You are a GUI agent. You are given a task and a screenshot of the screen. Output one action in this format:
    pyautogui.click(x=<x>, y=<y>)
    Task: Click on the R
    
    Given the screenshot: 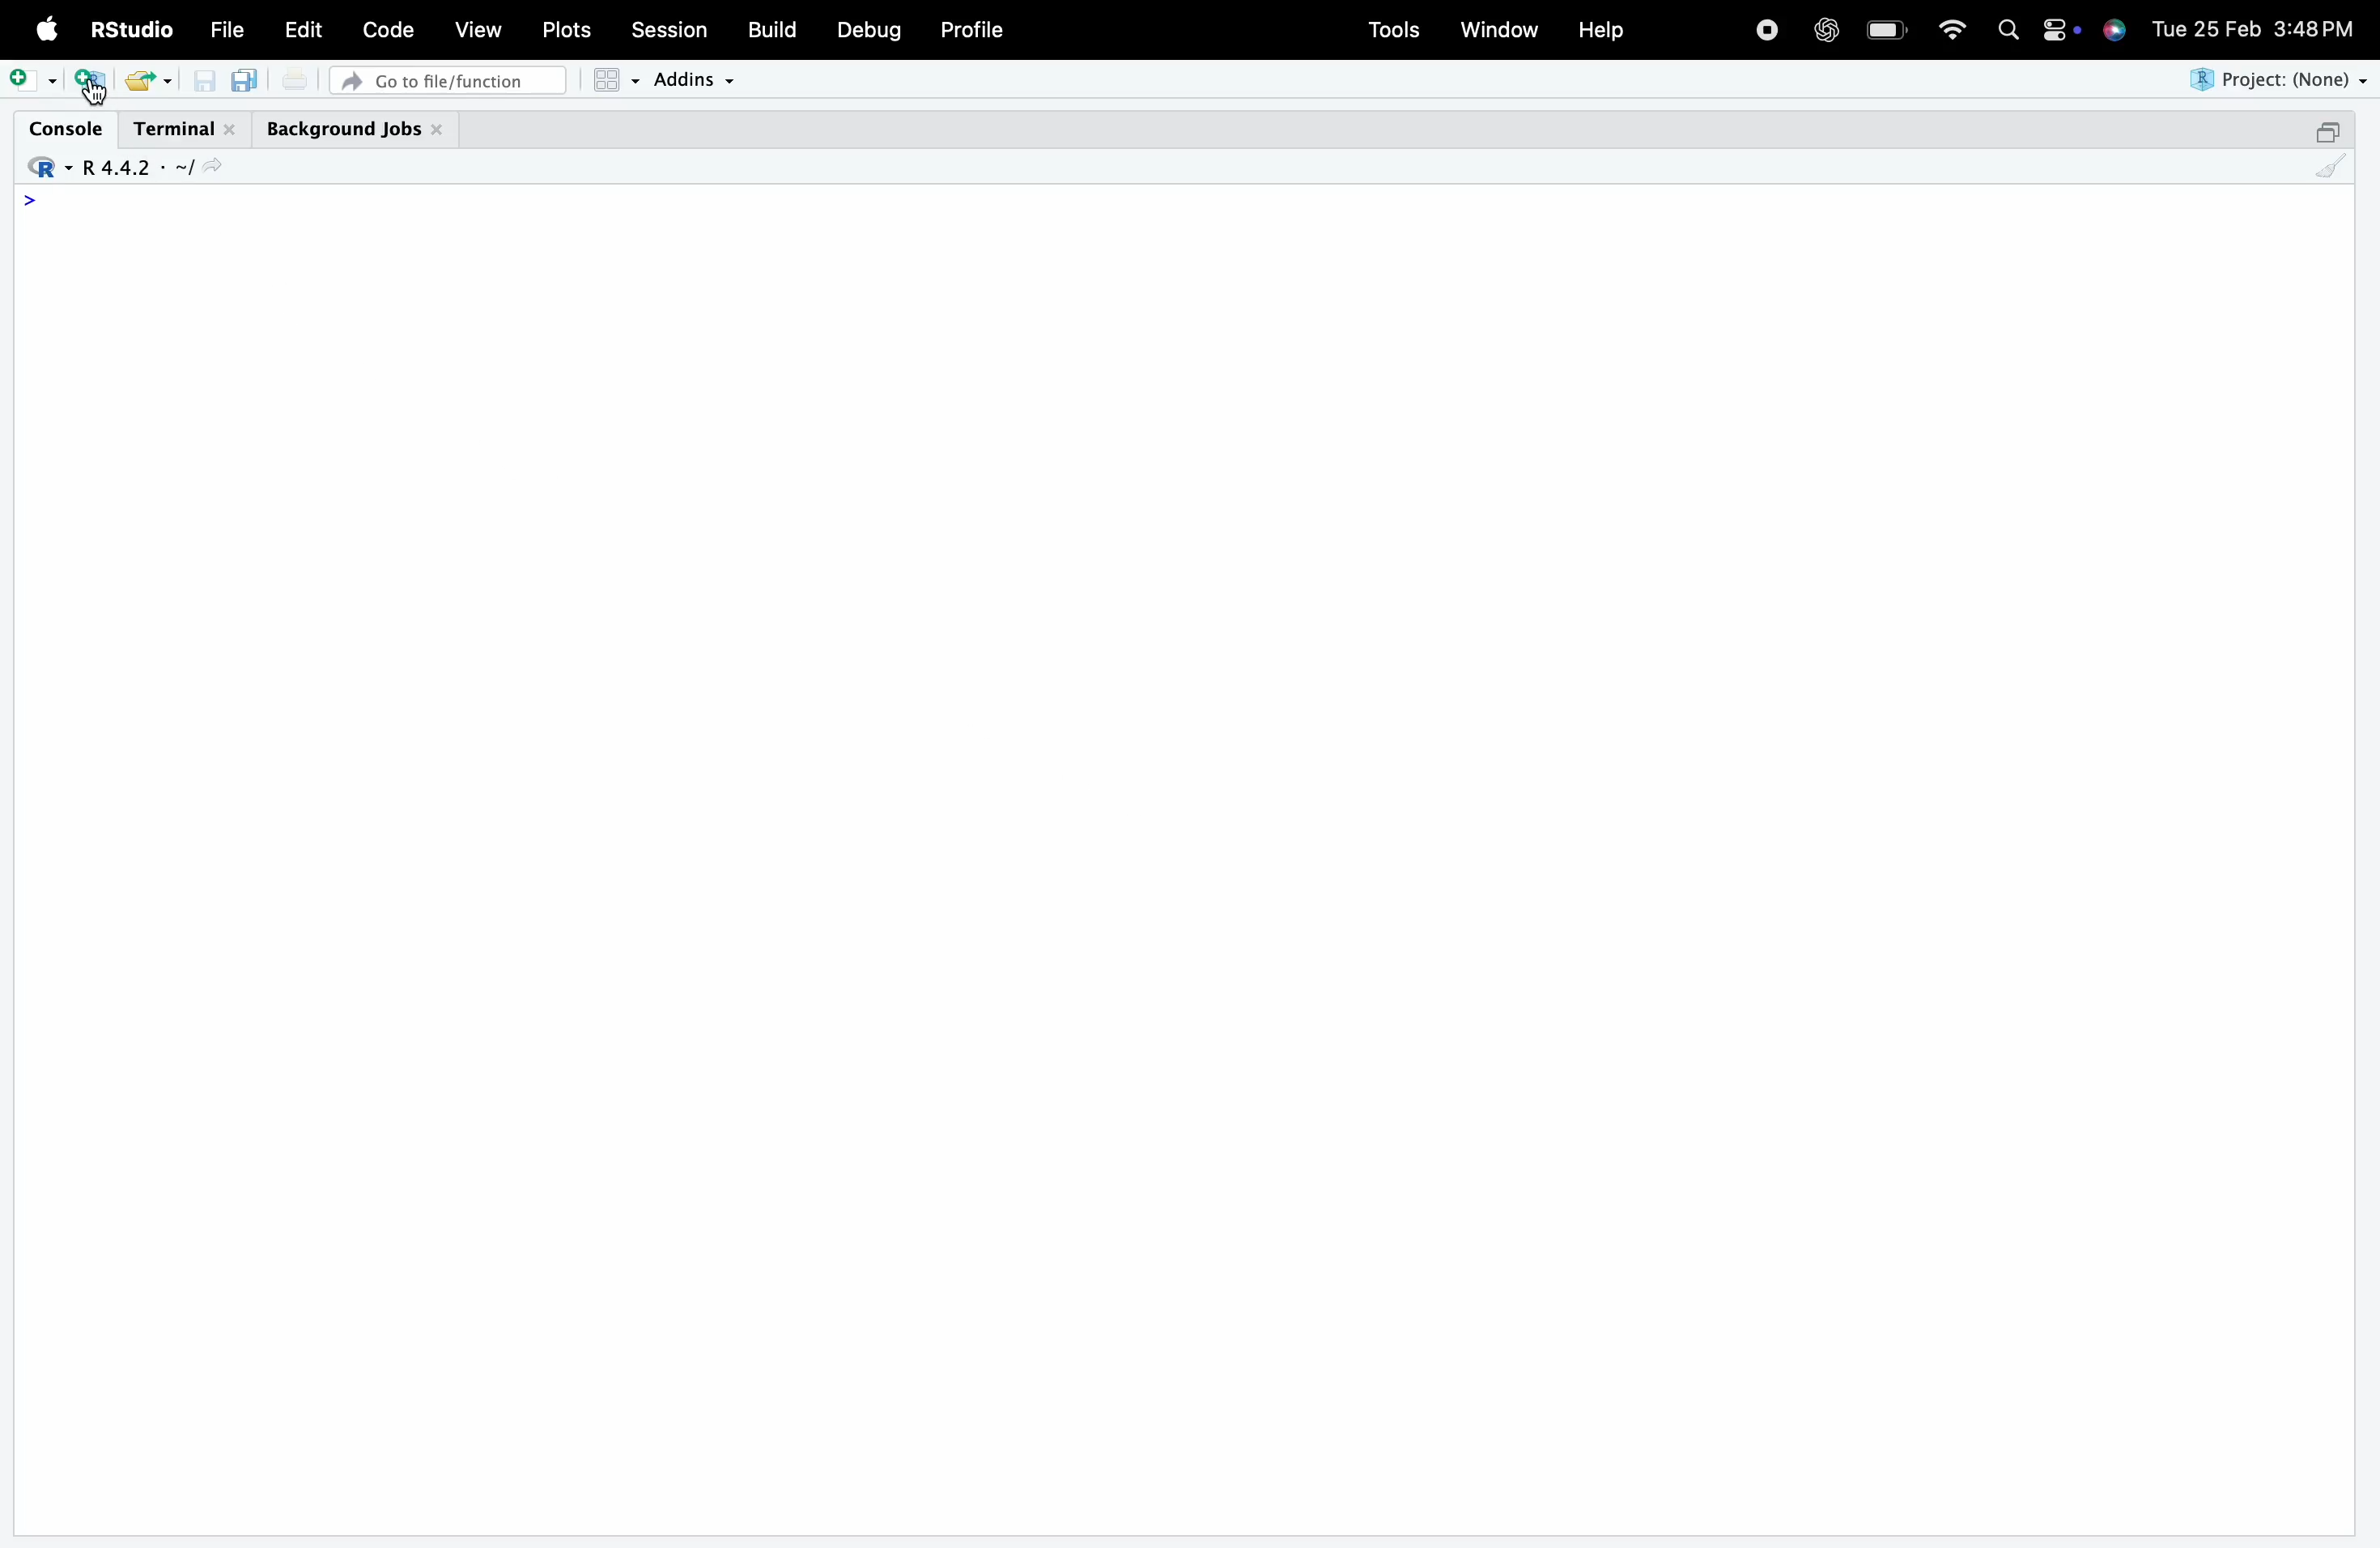 What is the action you would take?
    pyautogui.click(x=46, y=168)
    